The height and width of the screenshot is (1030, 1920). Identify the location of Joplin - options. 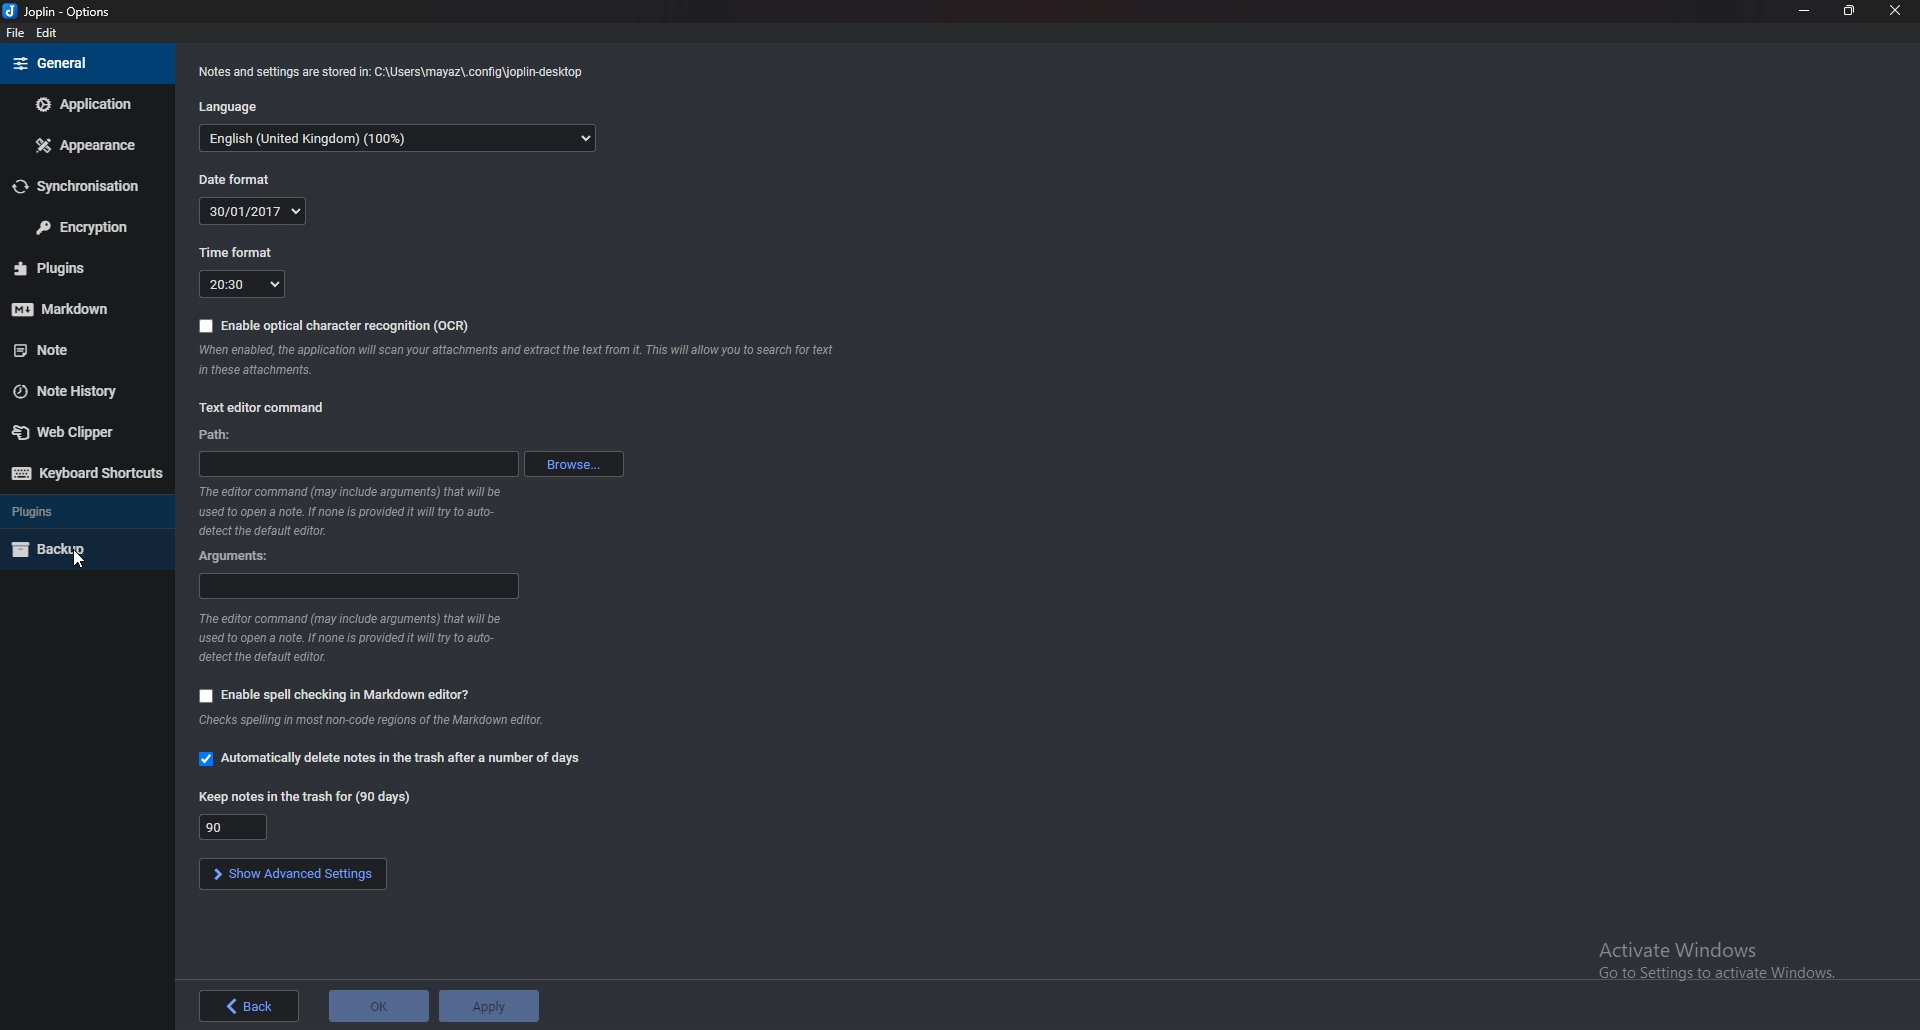
(61, 13).